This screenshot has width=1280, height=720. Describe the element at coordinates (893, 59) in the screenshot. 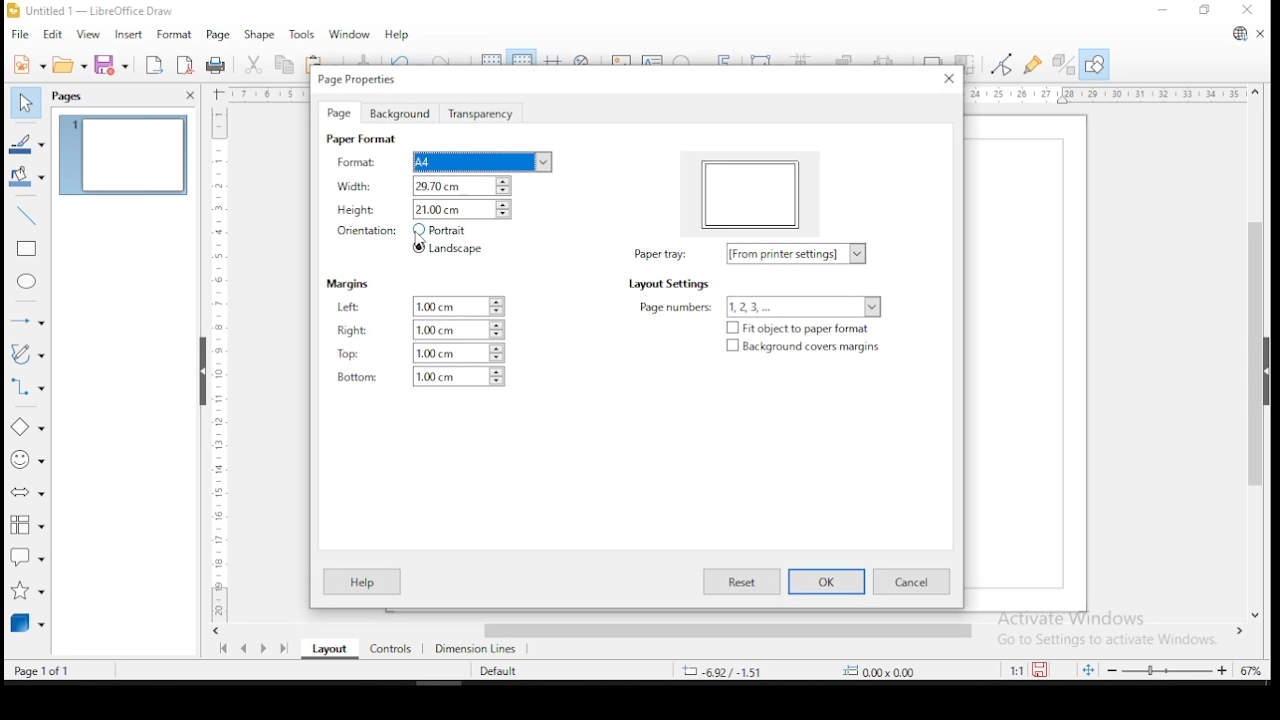

I see `select at least three objects to distribute` at that location.